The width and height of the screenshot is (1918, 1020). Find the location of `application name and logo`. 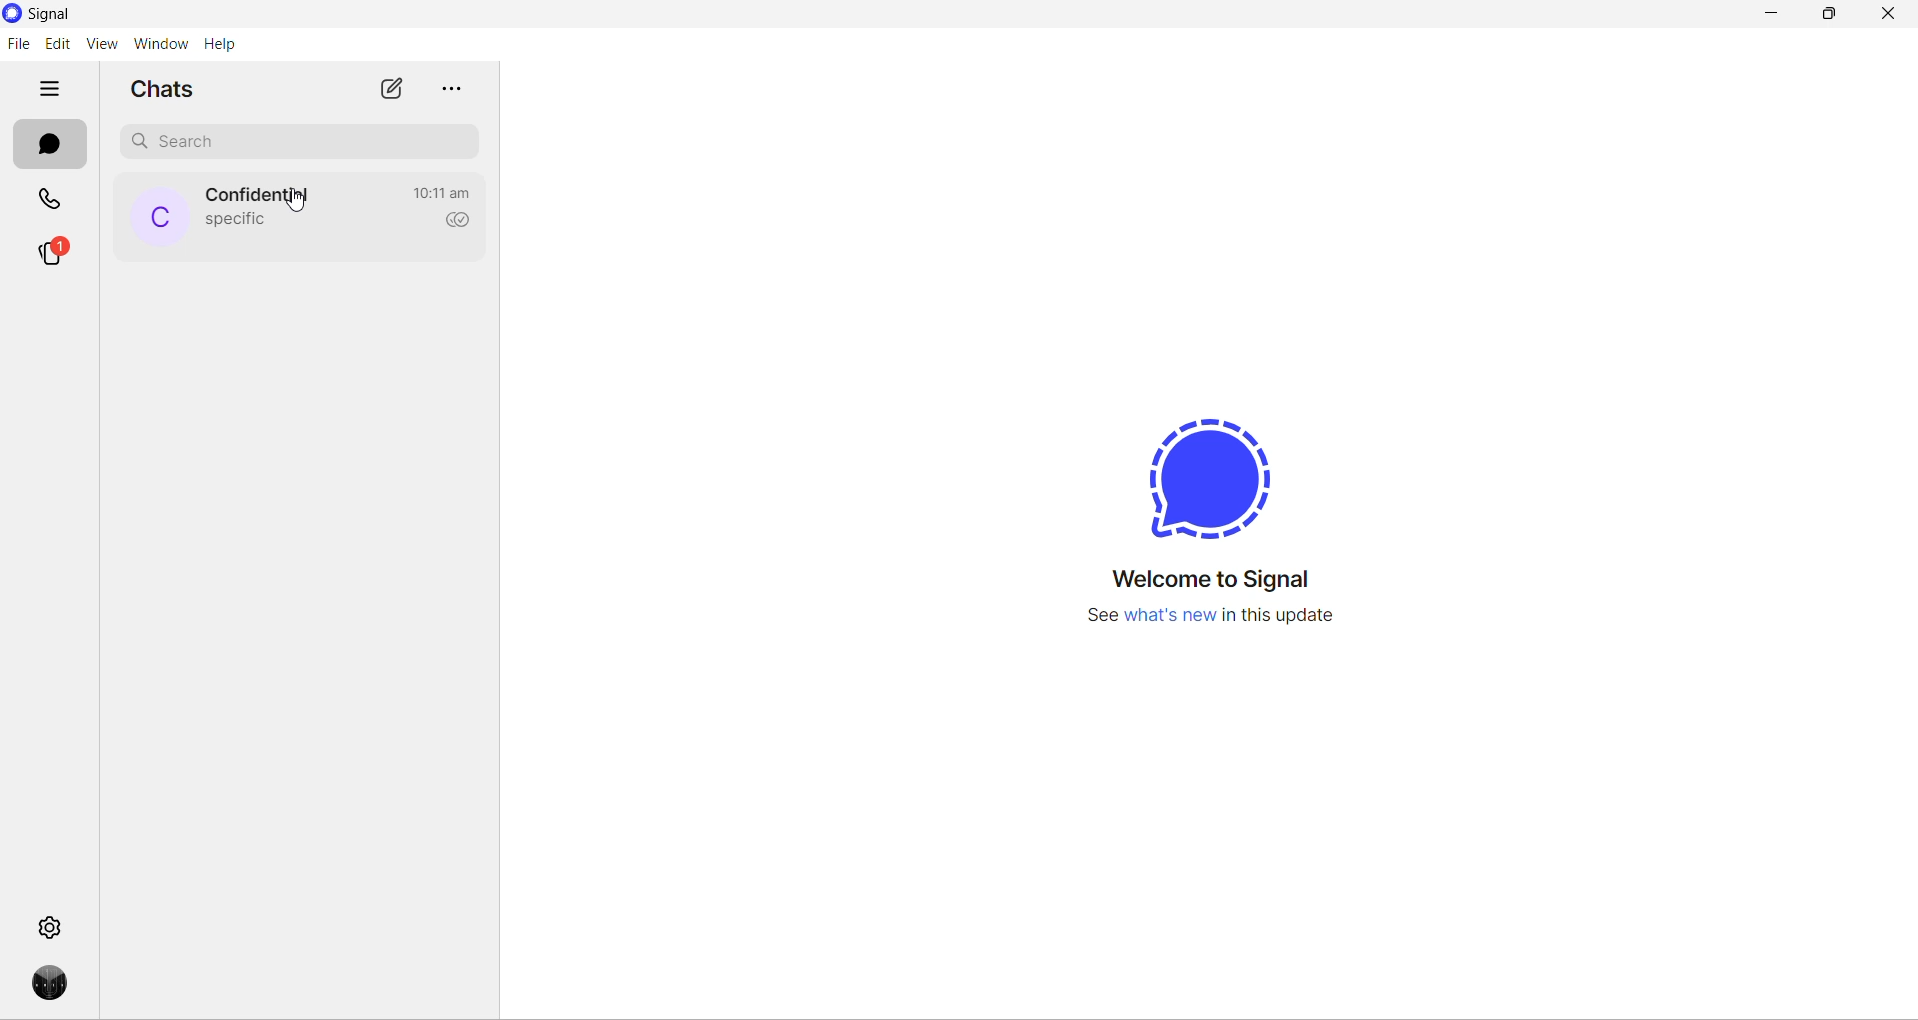

application name and logo is located at coordinates (59, 16).